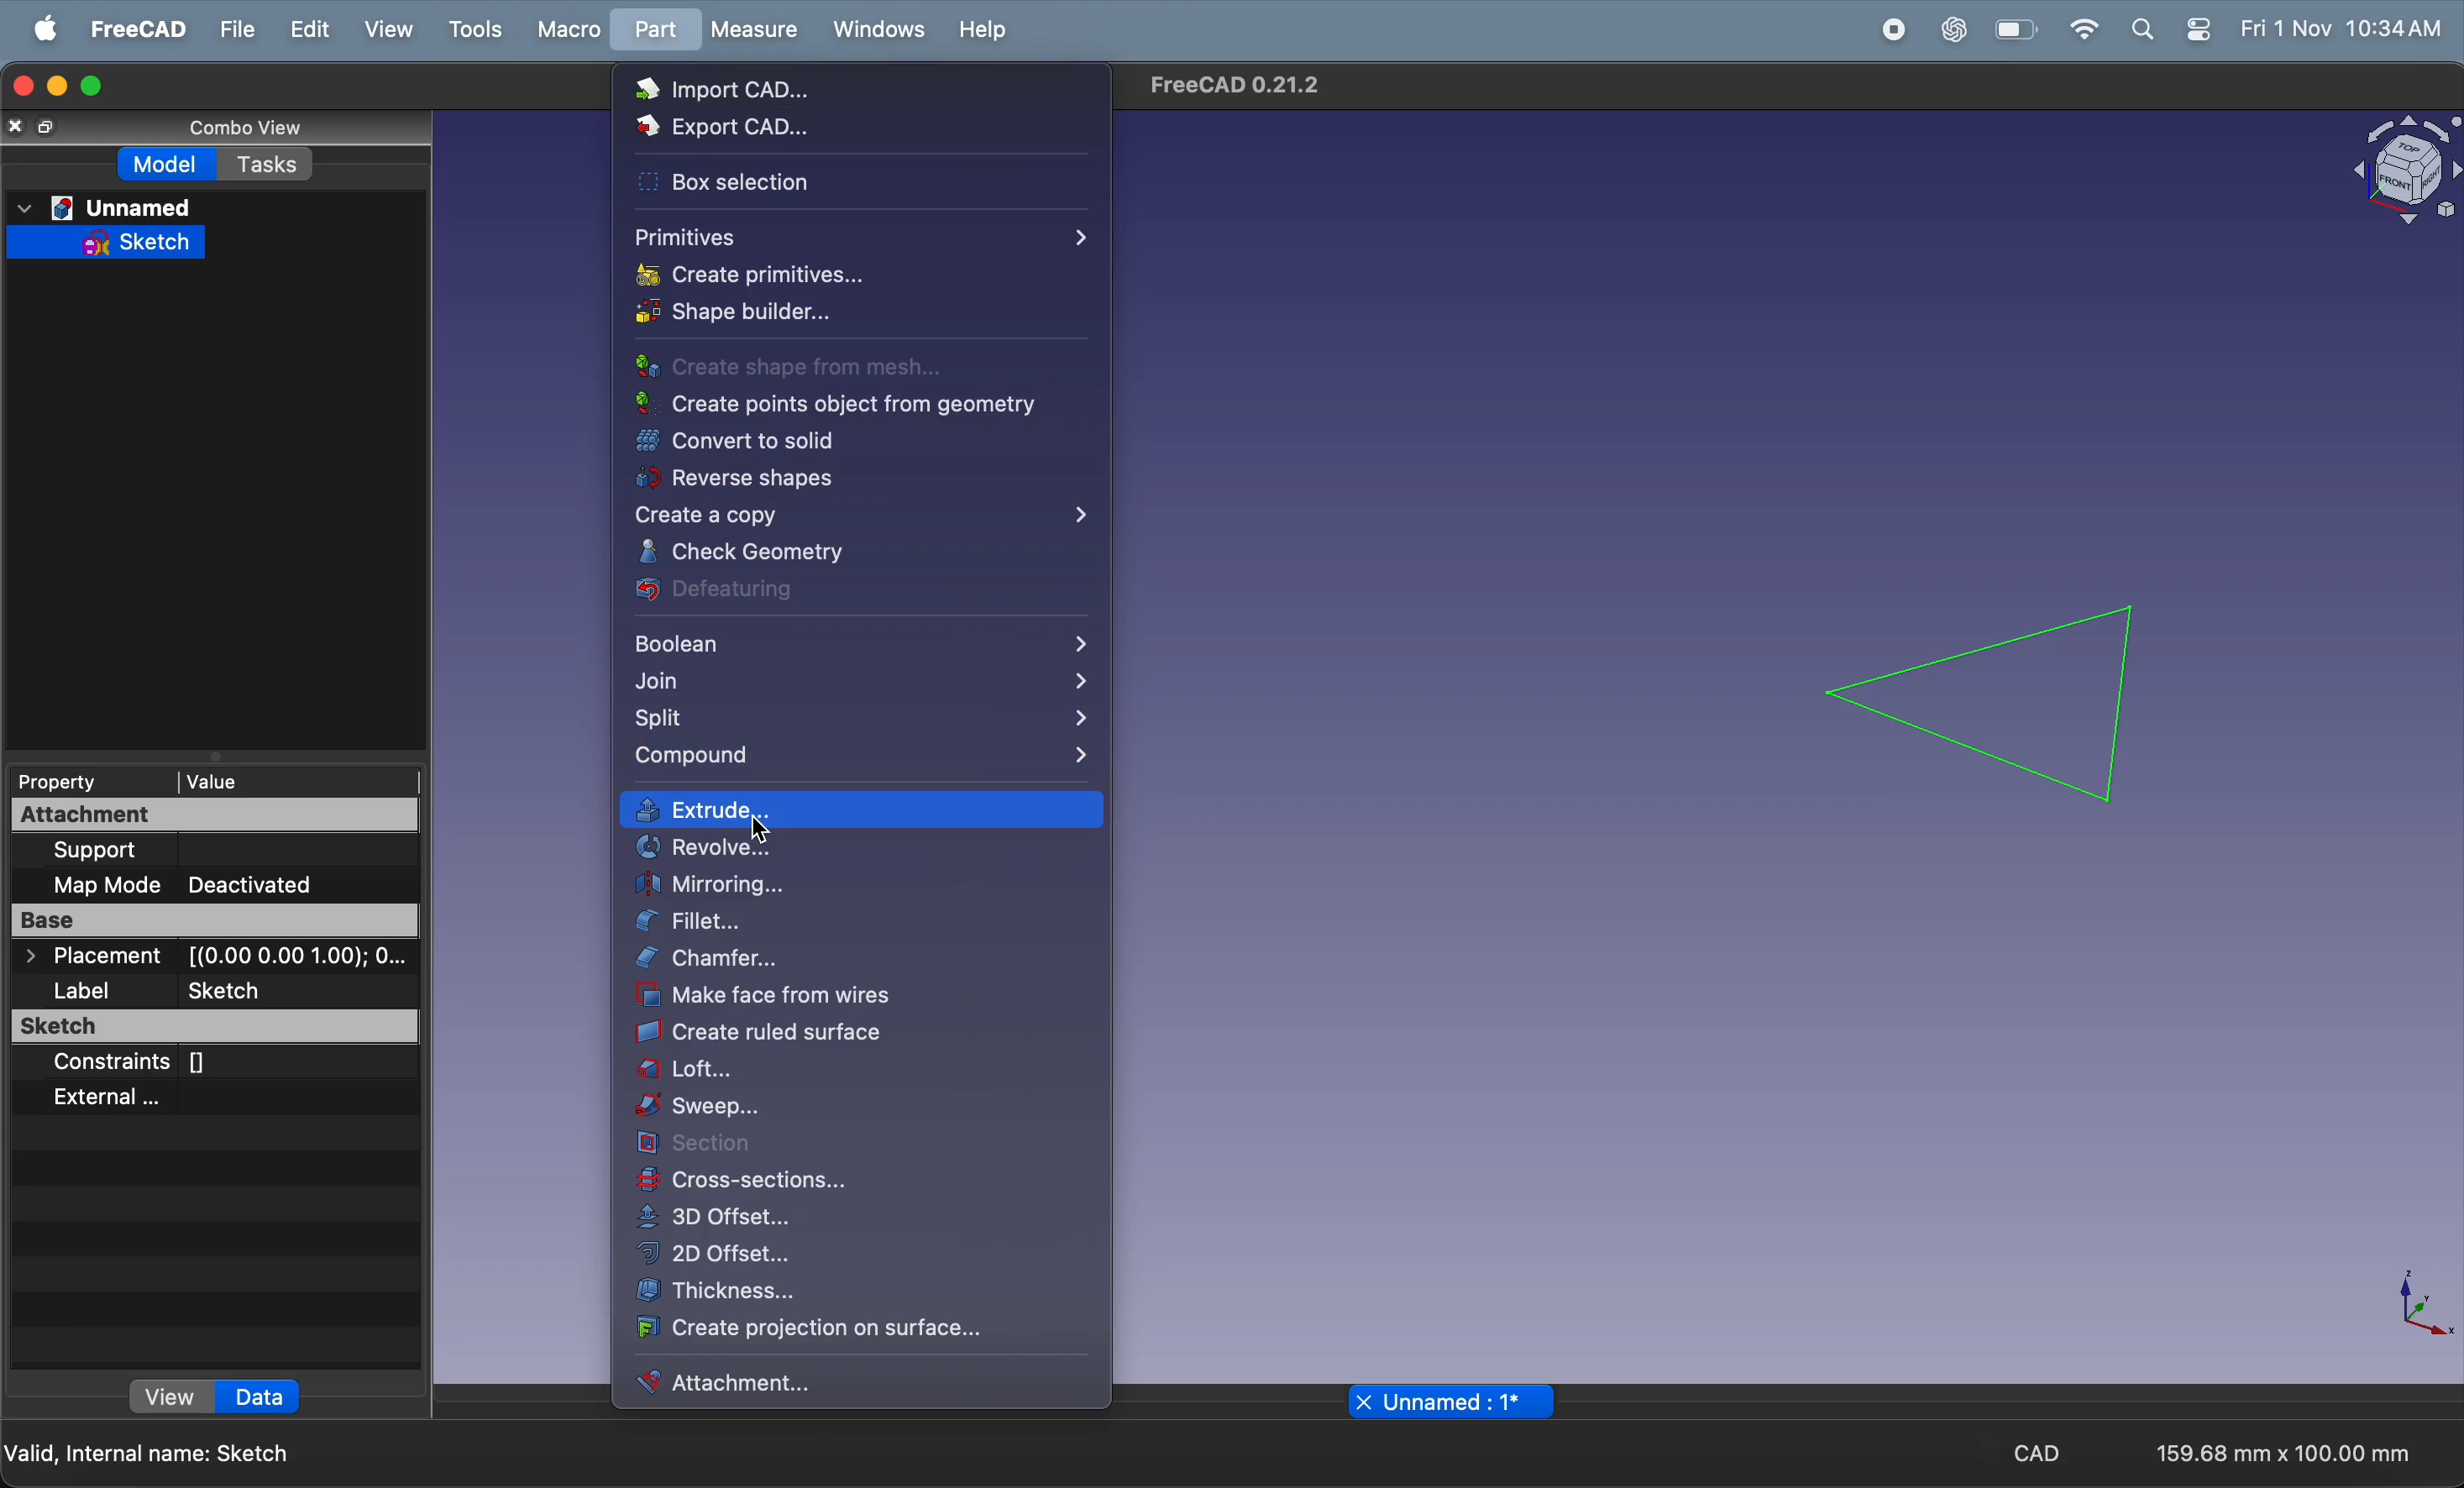  Describe the element at coordinates (2046, 1455) in the screenshot. I see `cad` at that location.